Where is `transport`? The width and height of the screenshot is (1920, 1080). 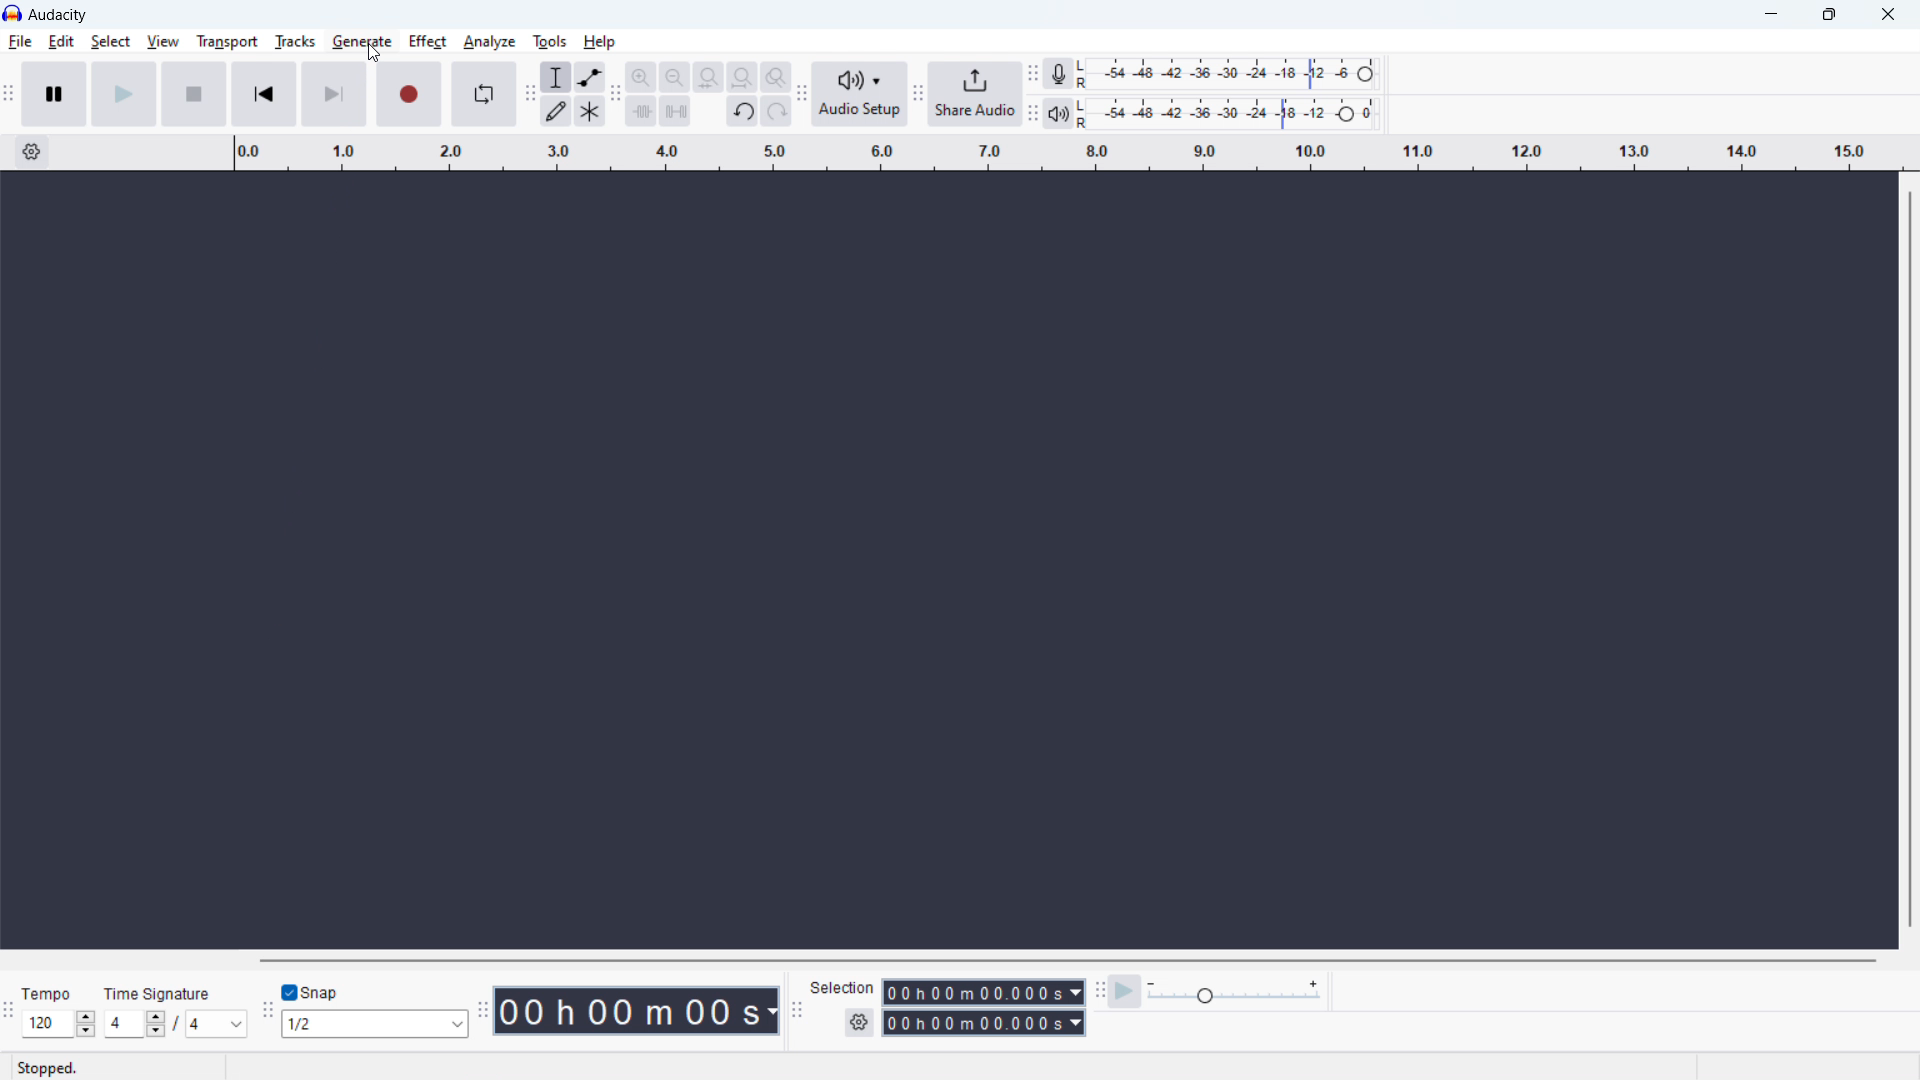
transport is located at coordinates (227, 41).